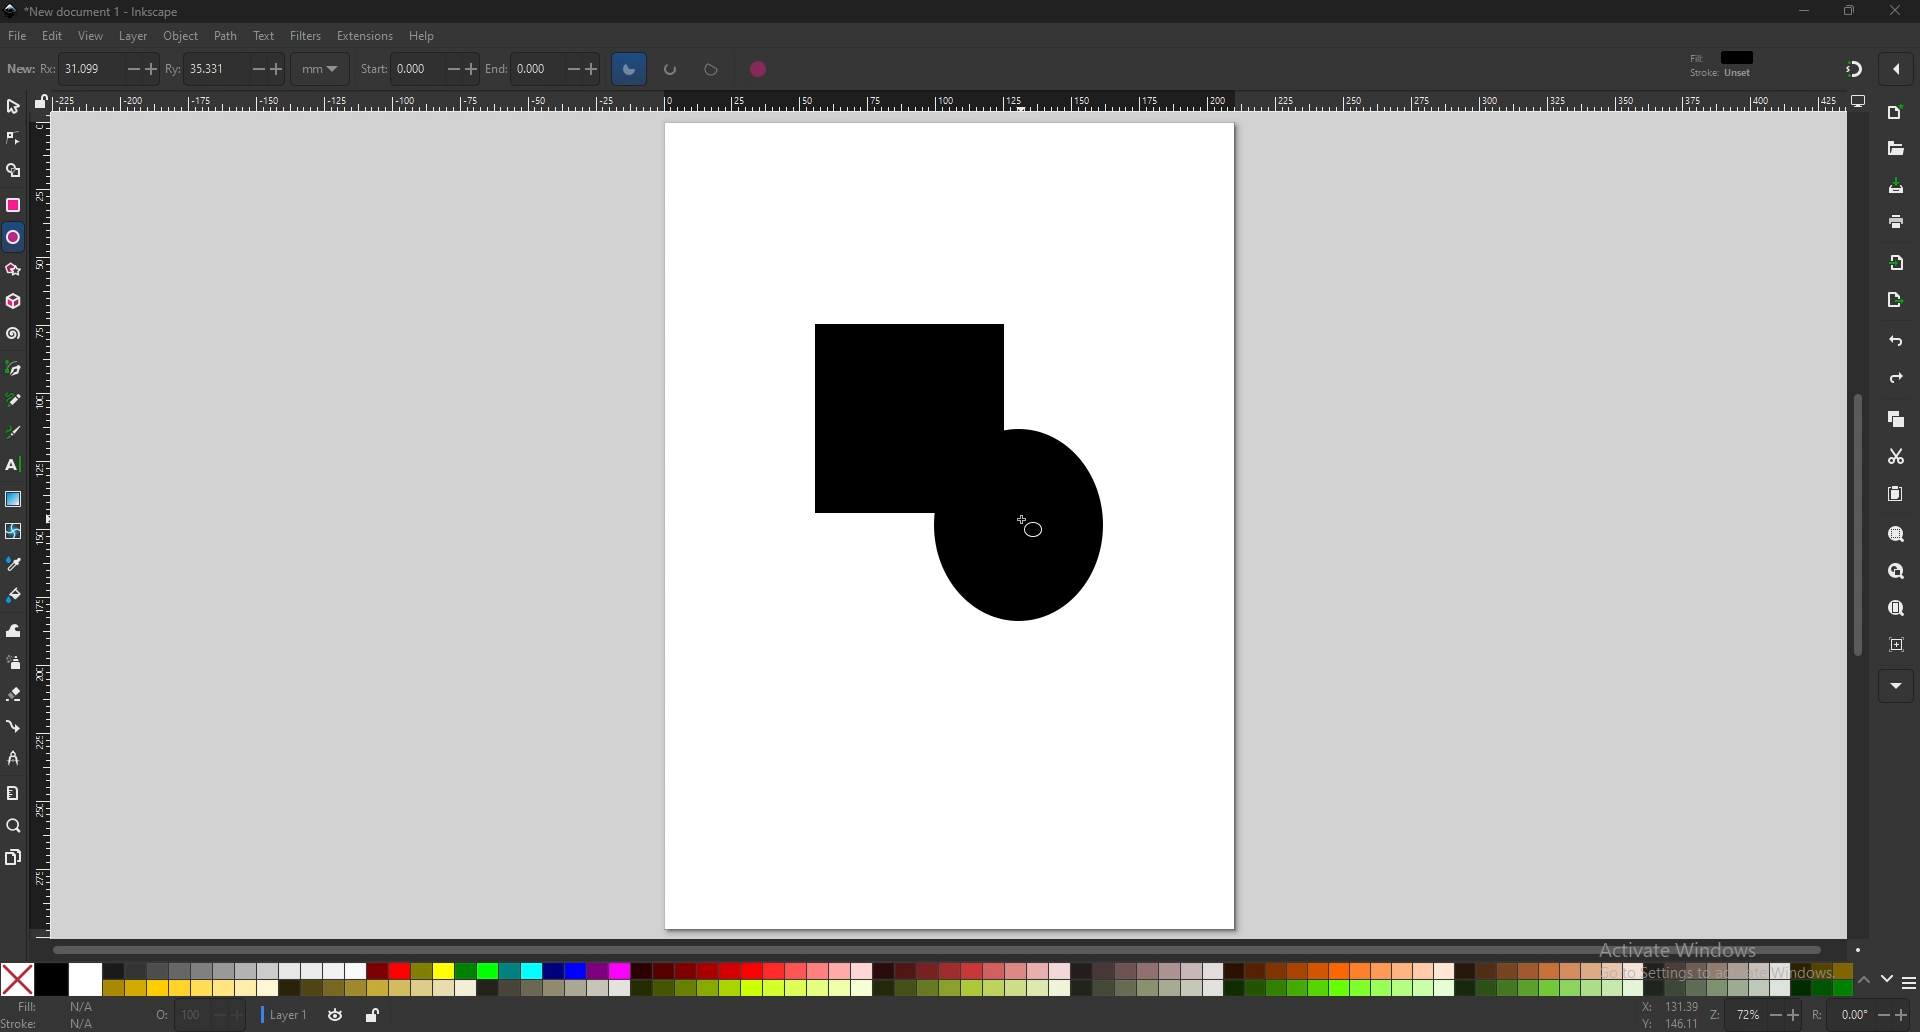 Image resolution: width=1920 pixels, height=1032 pixels. Describe the element at coordinates (1896, 494) in the screenshot. I see `paste` at that location.